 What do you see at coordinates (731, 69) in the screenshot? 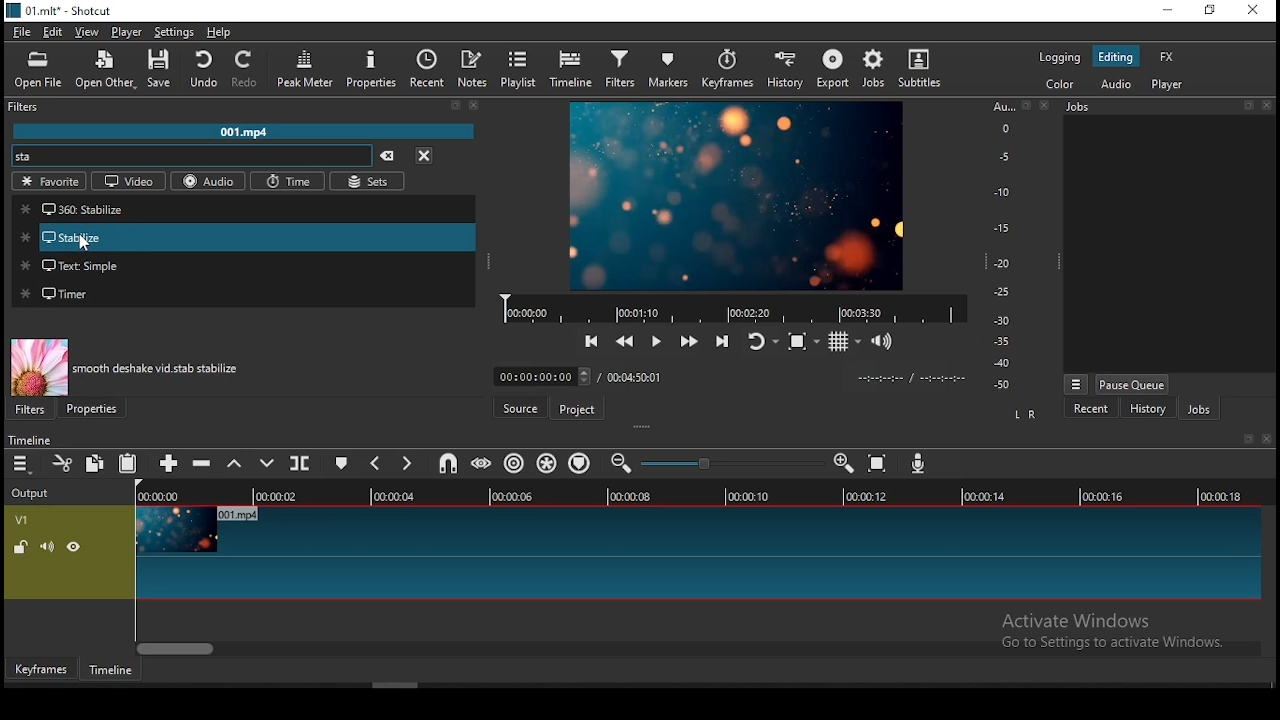
I see `keyframes` at bounding box center [731, 69].